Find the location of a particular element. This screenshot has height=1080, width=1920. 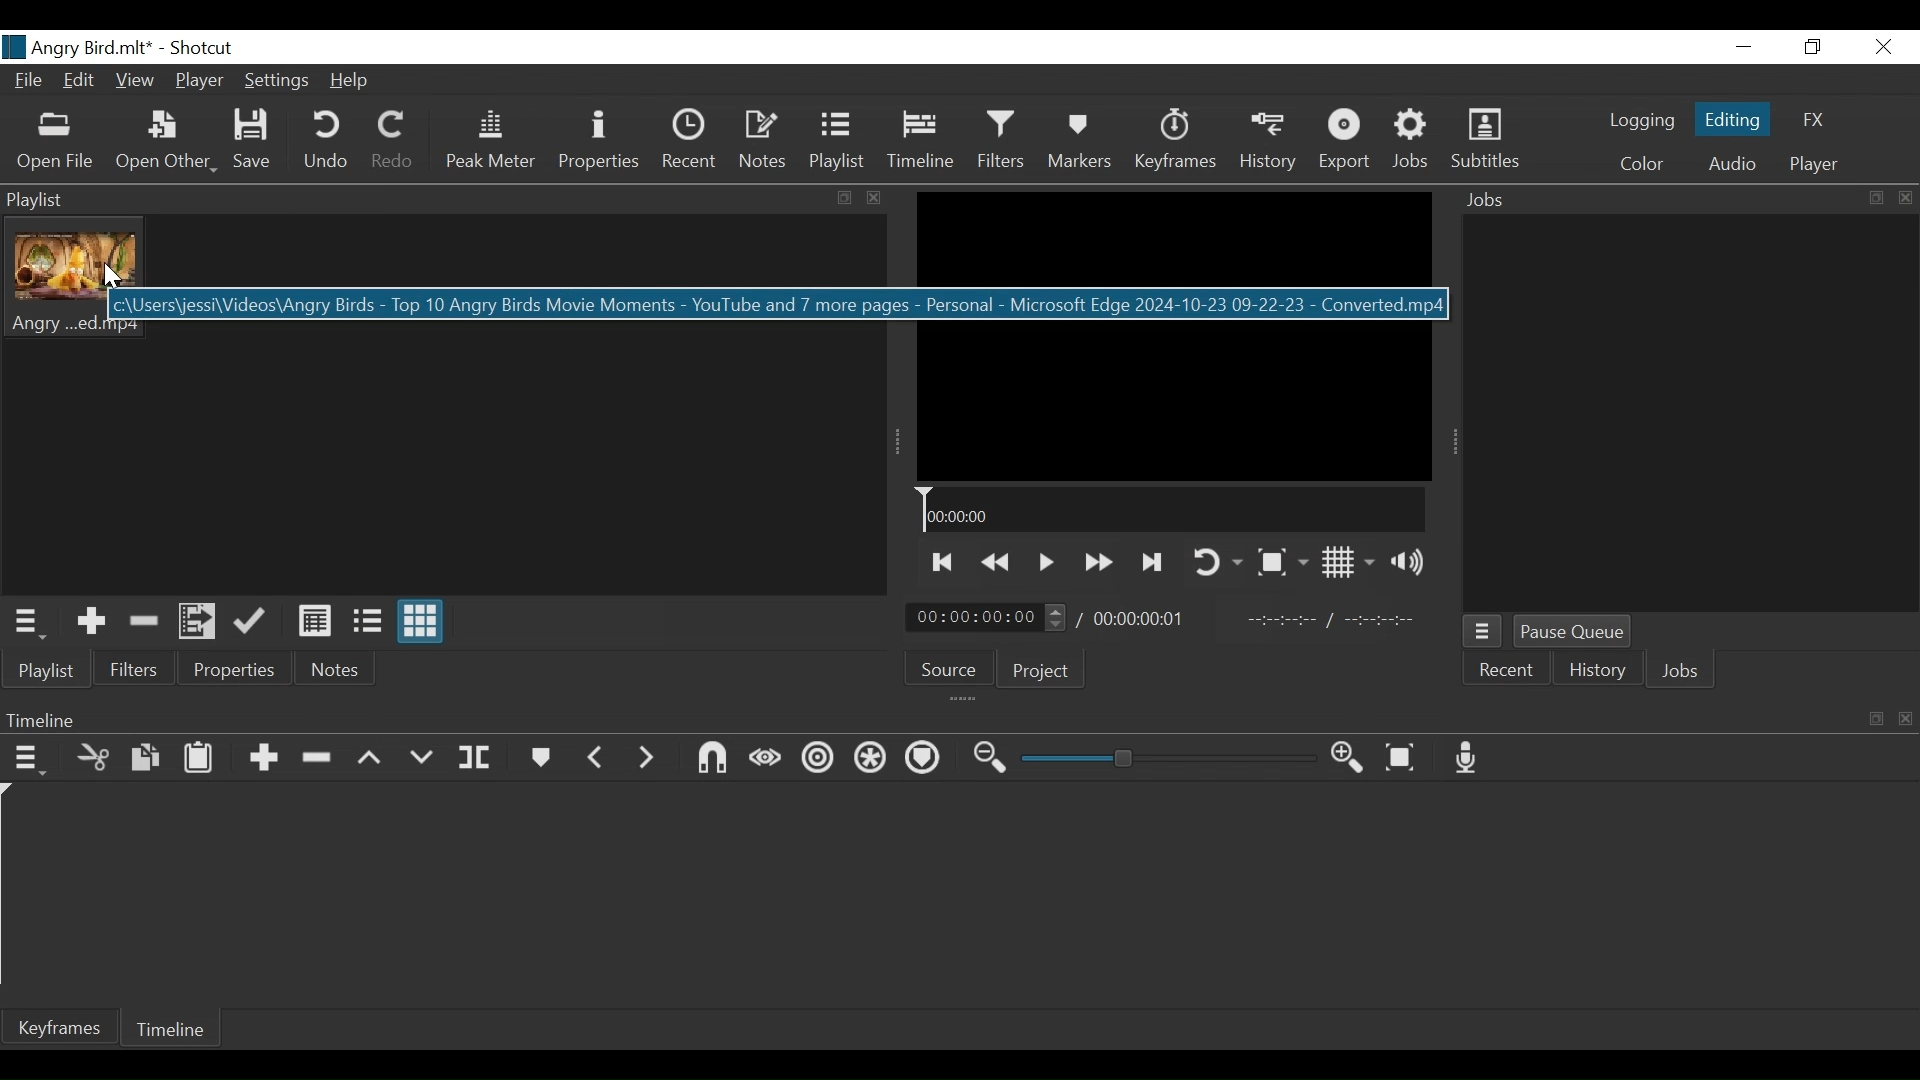

View is located at coordinates (137, 80).